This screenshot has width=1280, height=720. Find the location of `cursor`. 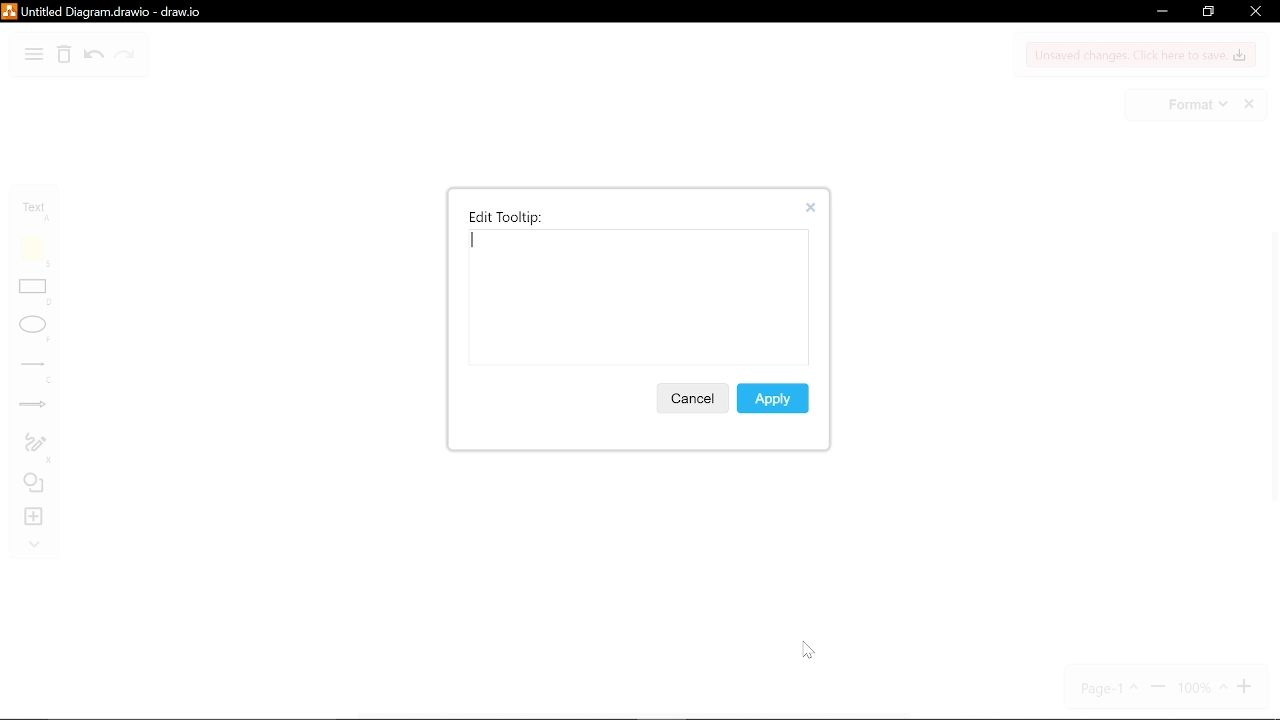

cursor is located at coordinates (809, 649).